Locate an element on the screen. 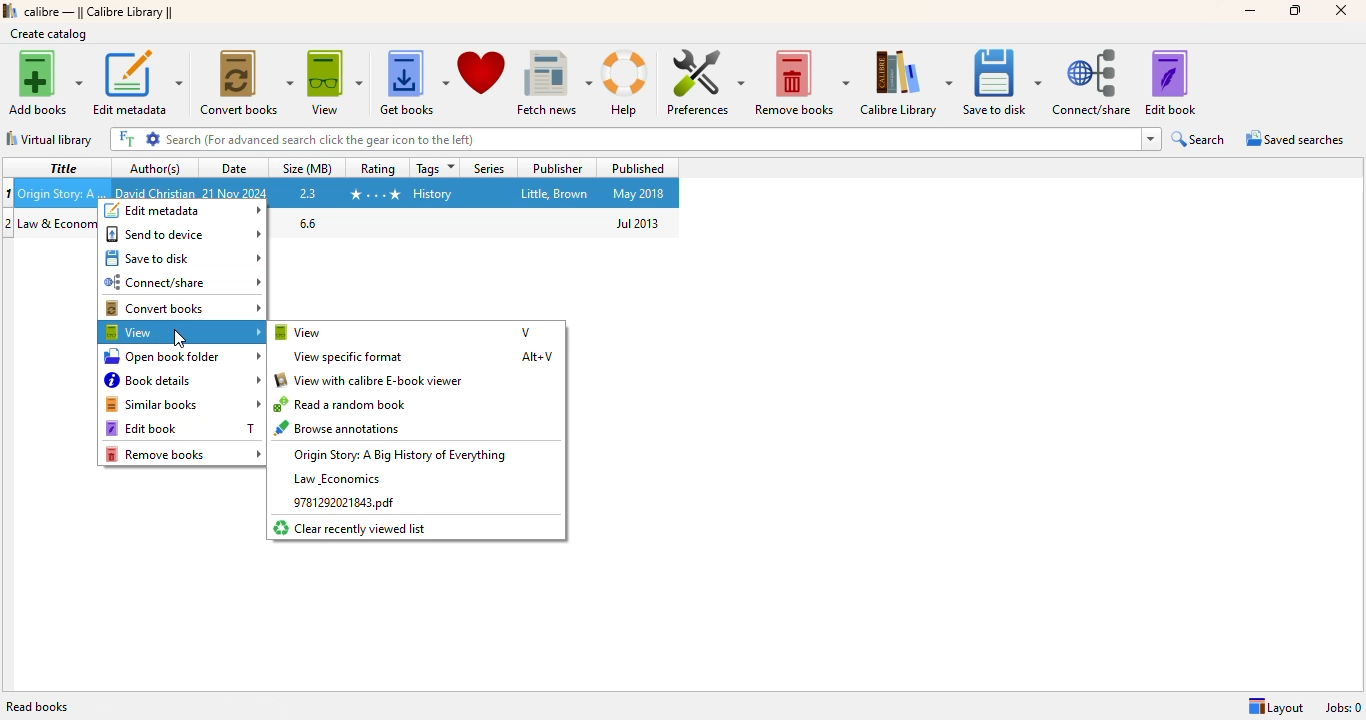 The width and height of the screenshot is (1366, 720). title is located at coordinates (61, 167).